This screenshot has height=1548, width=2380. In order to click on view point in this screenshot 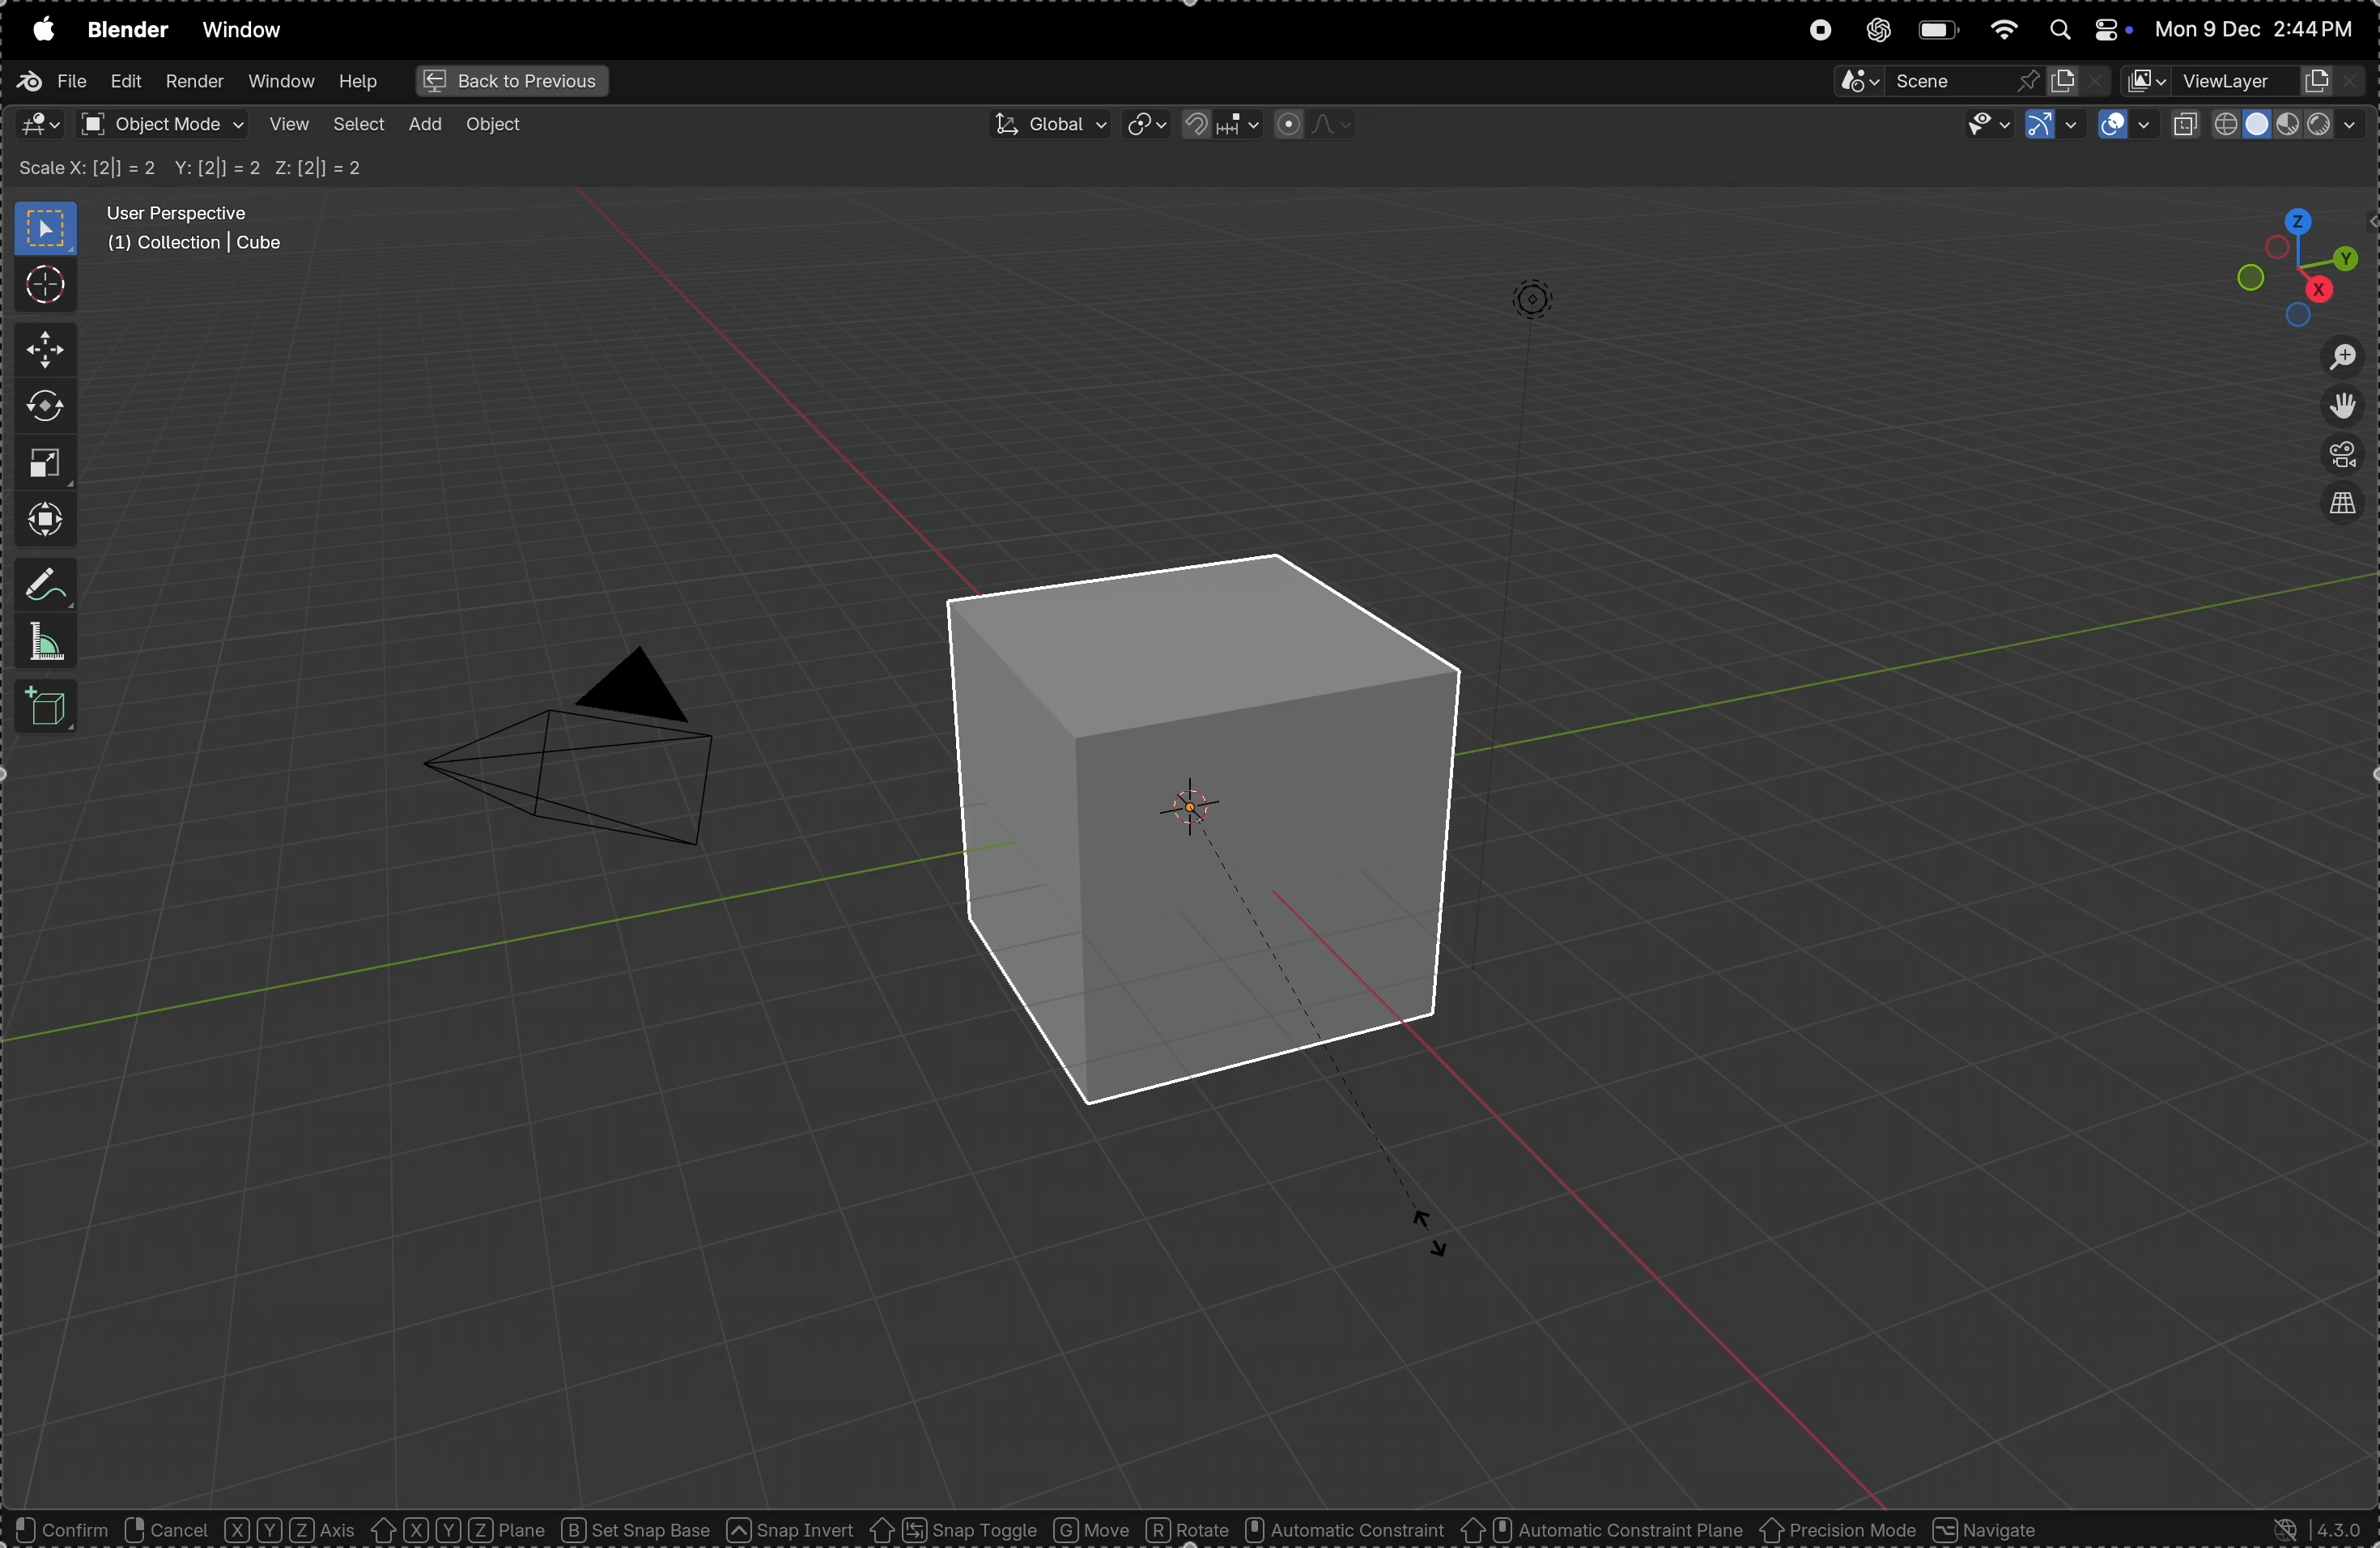, I will do `click(2279, 262)`.